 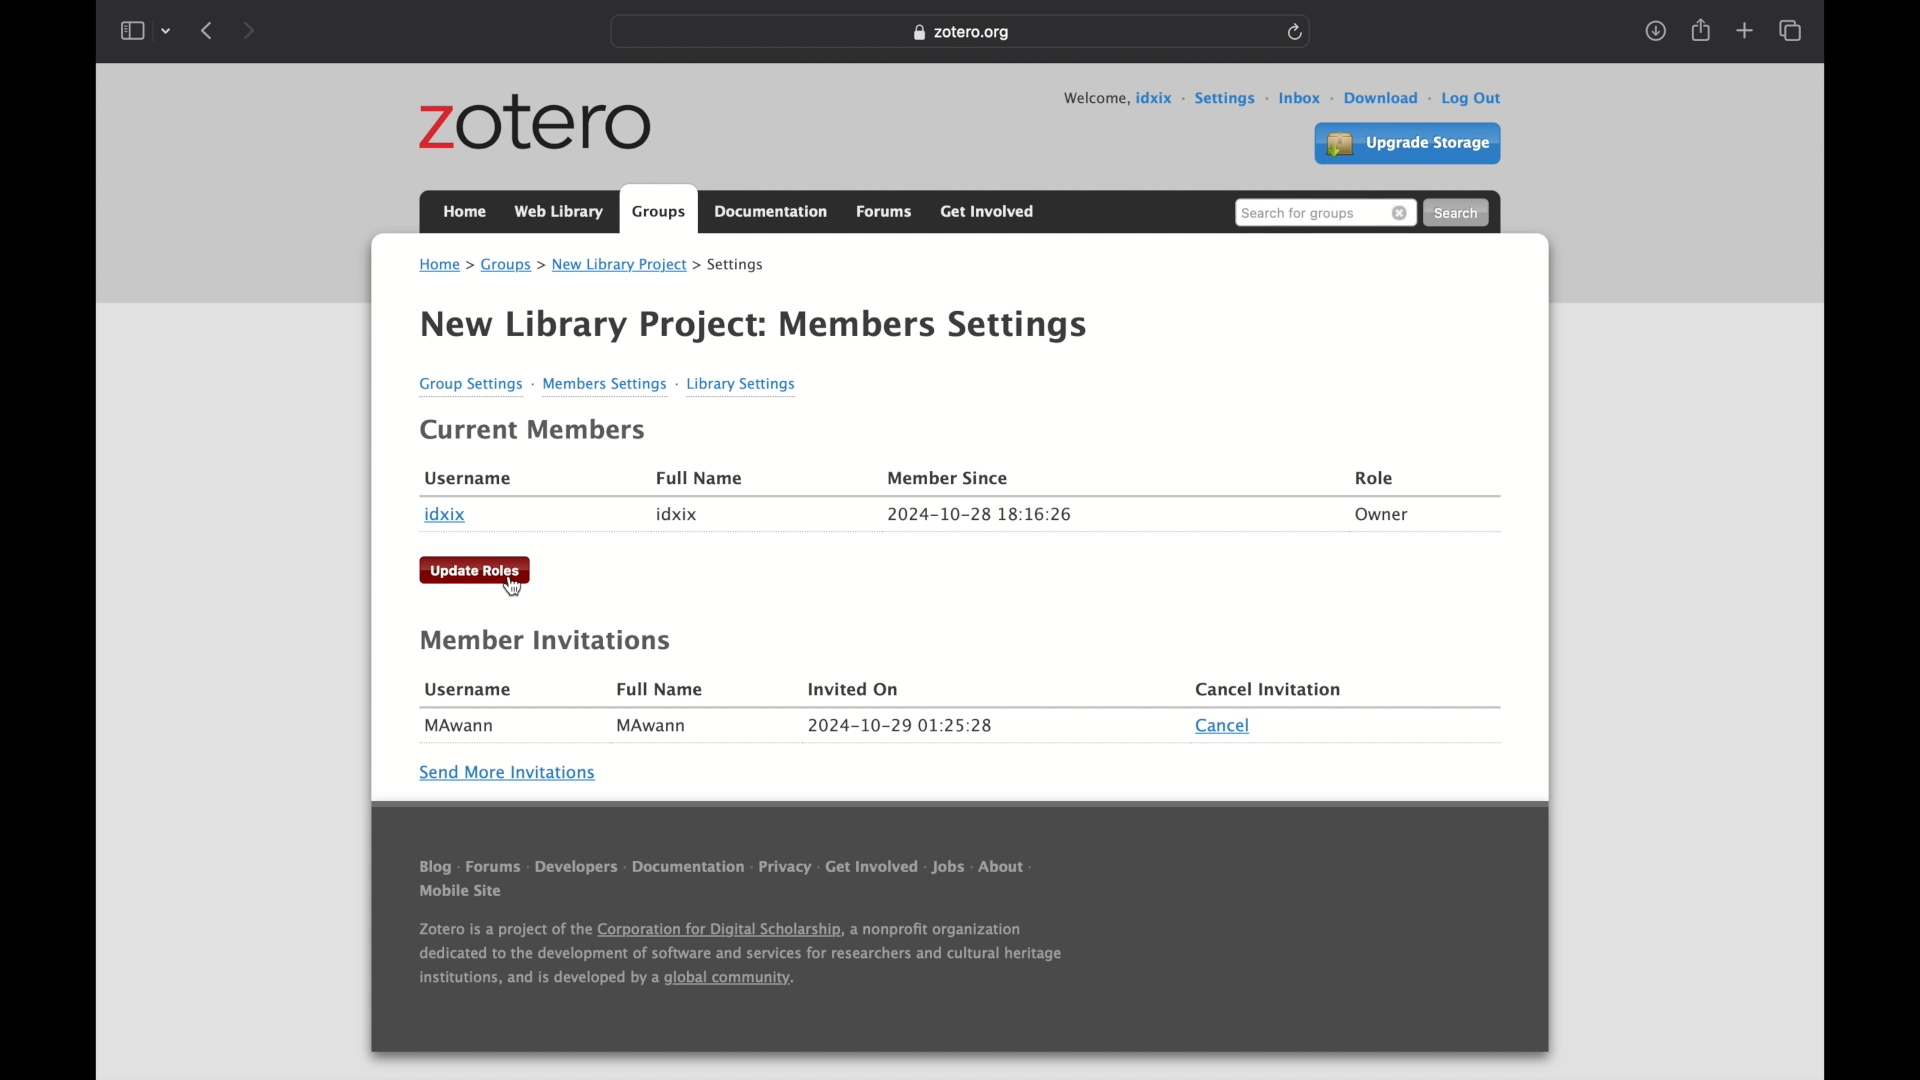 What do you see at coordinates (986, 209) in the screenshot?
I see `get involved` at bounding box center [986, 209].